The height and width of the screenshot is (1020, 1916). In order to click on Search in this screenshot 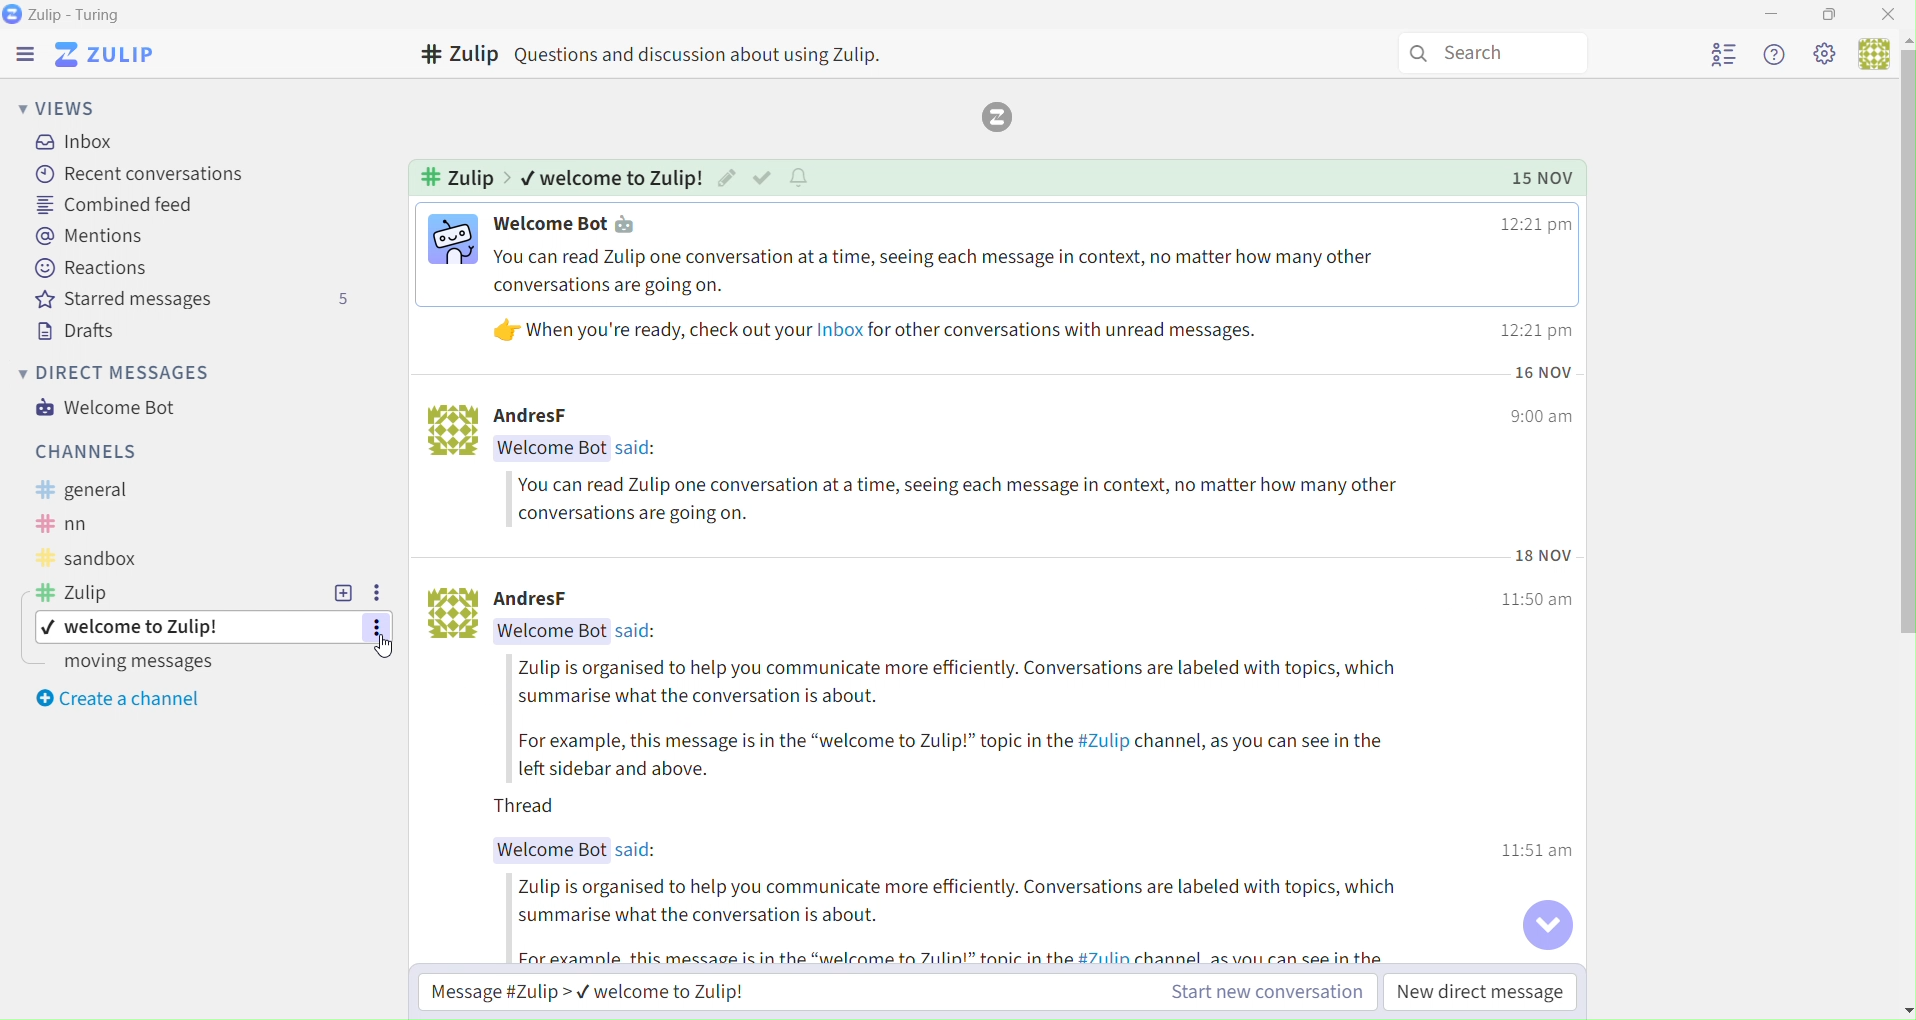, I will do `click(1492, 54)`.